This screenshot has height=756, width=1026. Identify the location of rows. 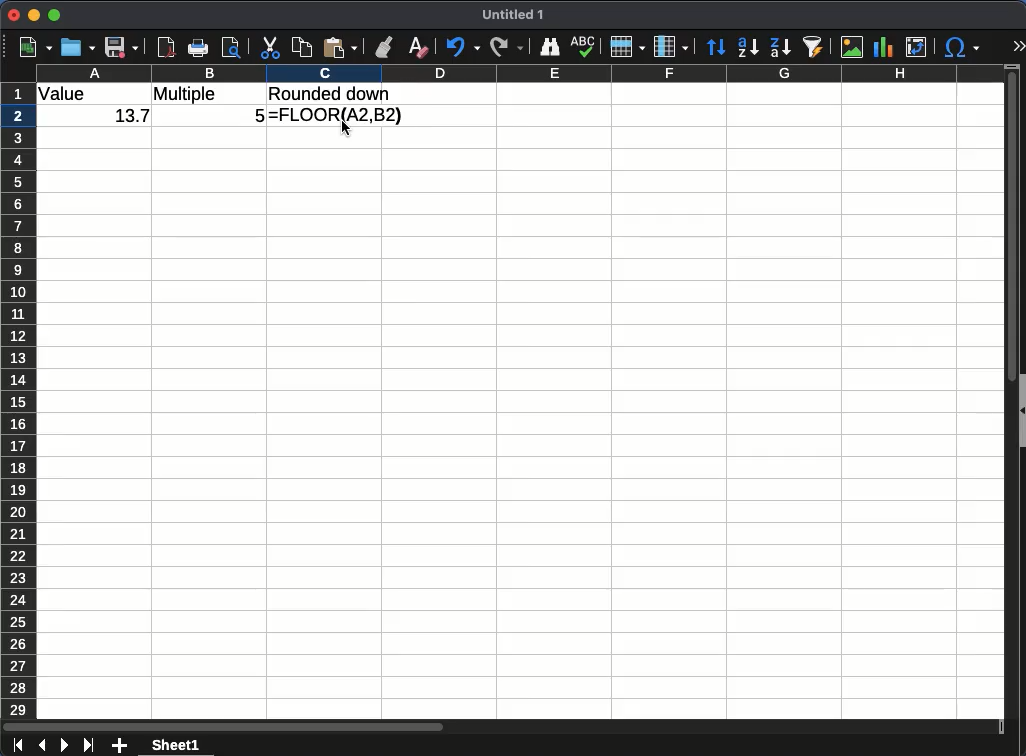
(628, 47).